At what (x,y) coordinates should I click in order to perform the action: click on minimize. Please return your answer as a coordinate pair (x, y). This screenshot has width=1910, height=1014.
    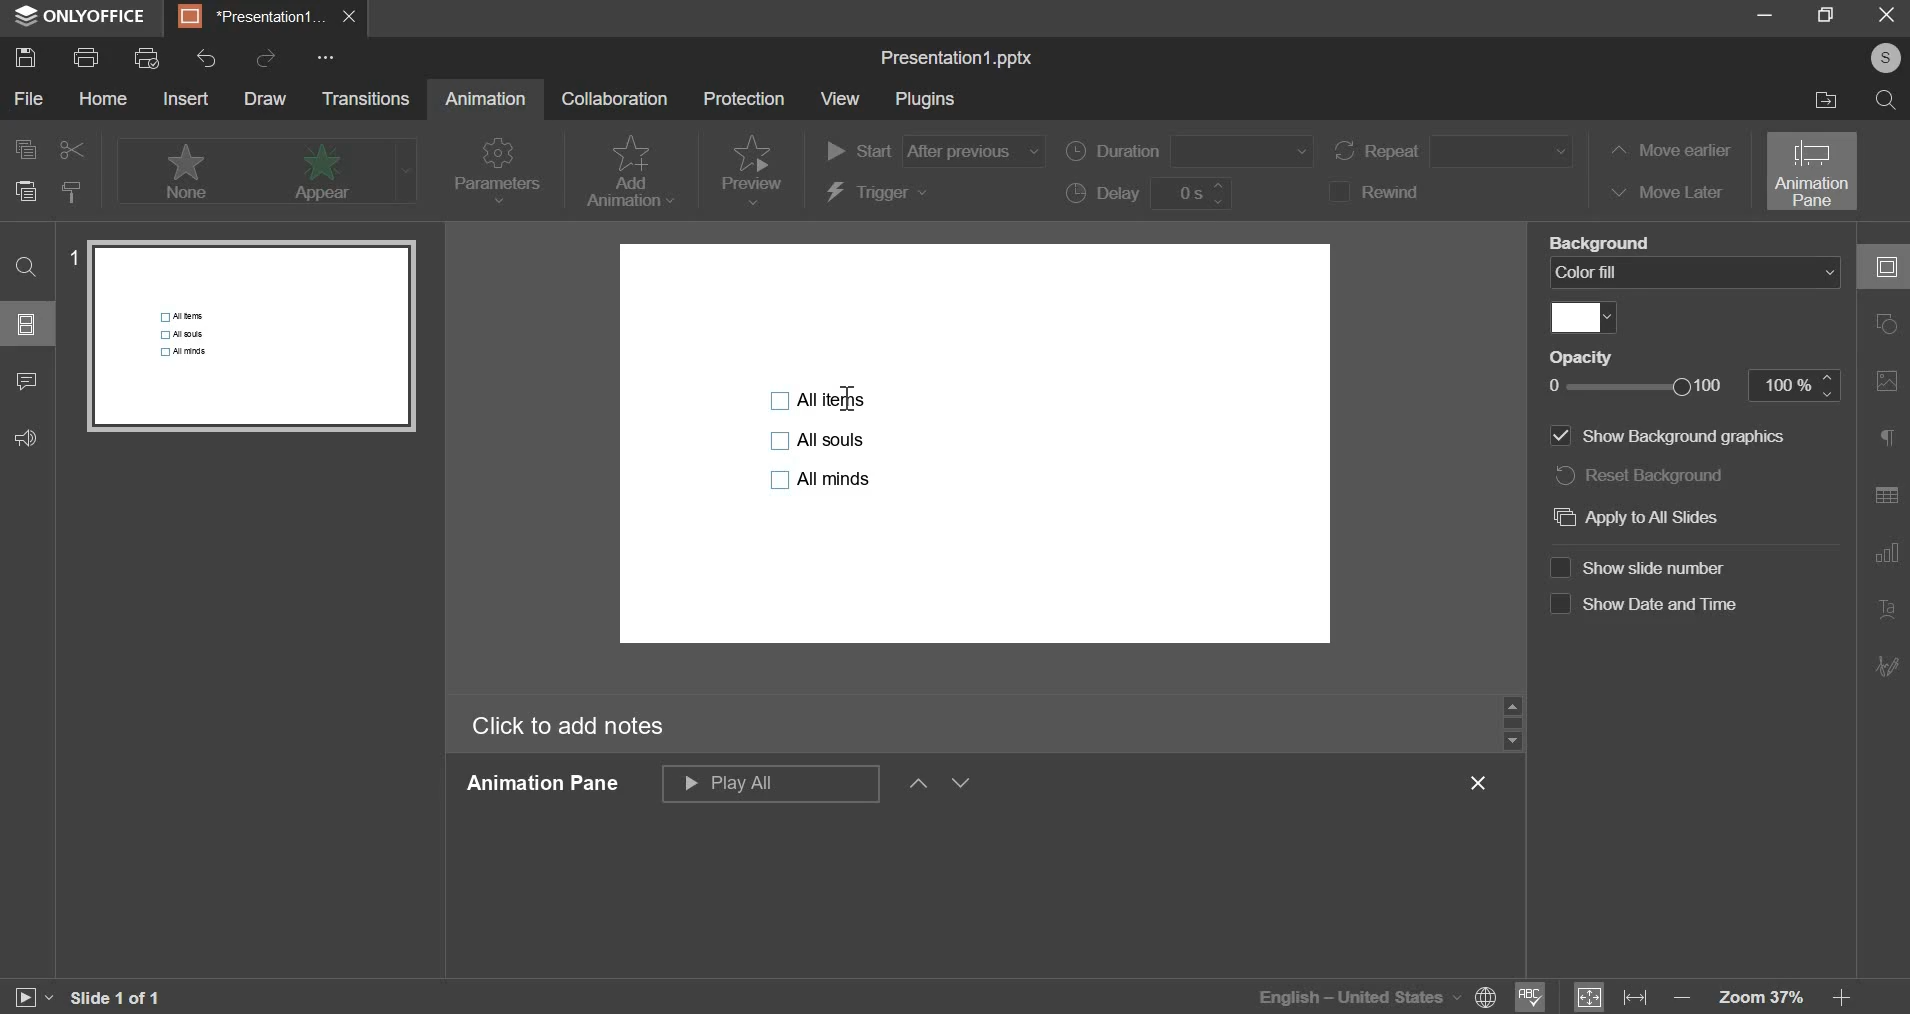
    Looking at the image, I should click on (1761, 20).